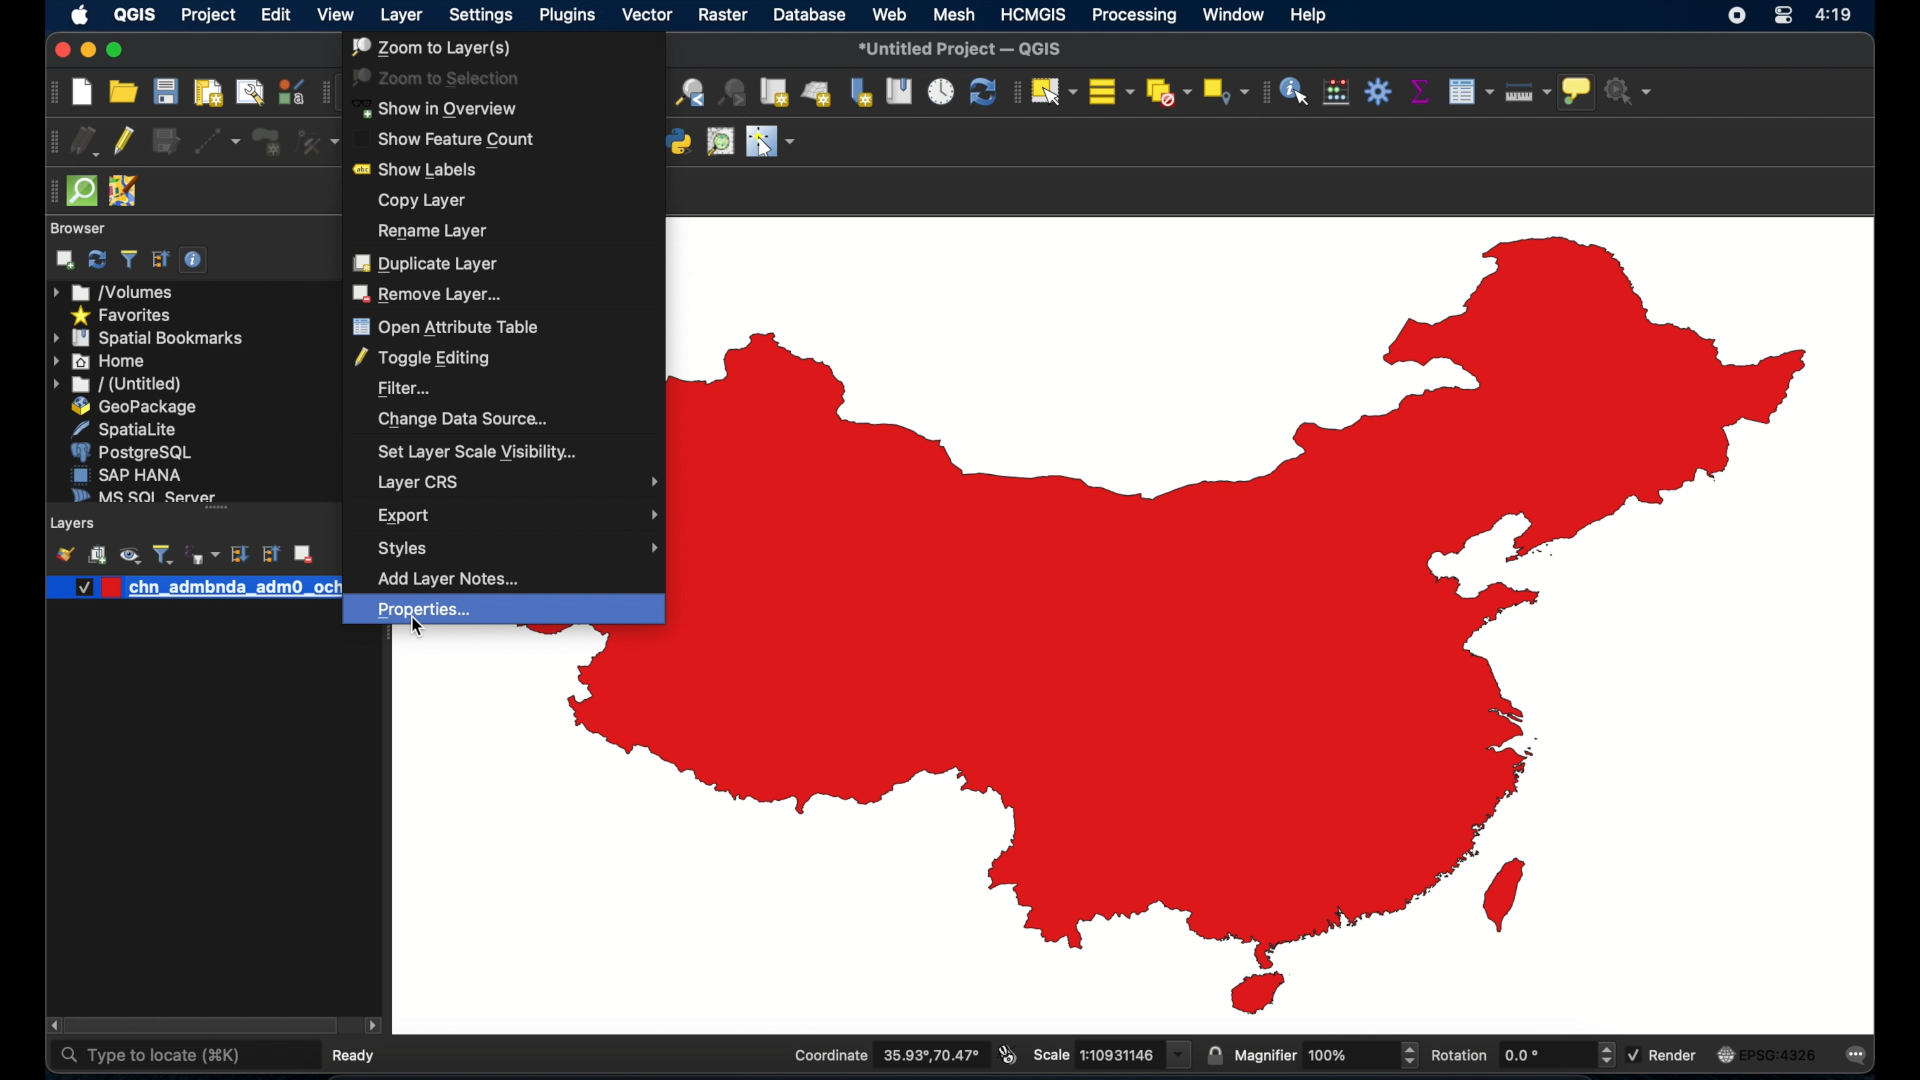  I want to click on filter, so click(405, 388).